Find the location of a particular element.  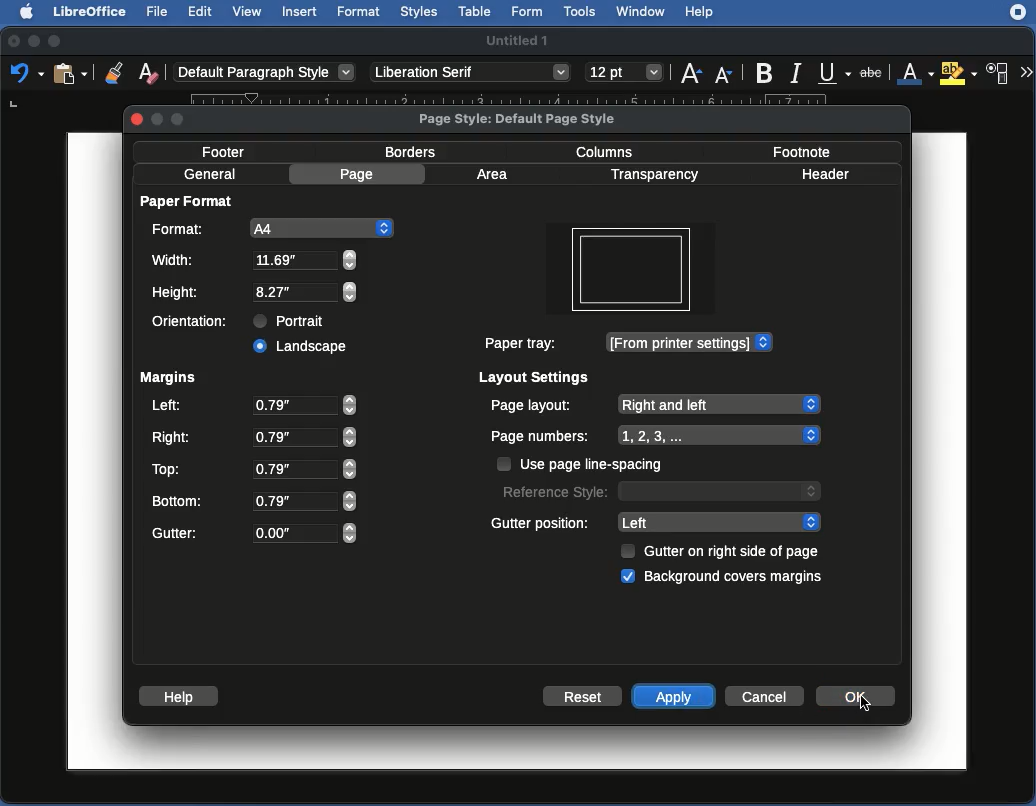

Page numbers is located at coordinates (655, 435).